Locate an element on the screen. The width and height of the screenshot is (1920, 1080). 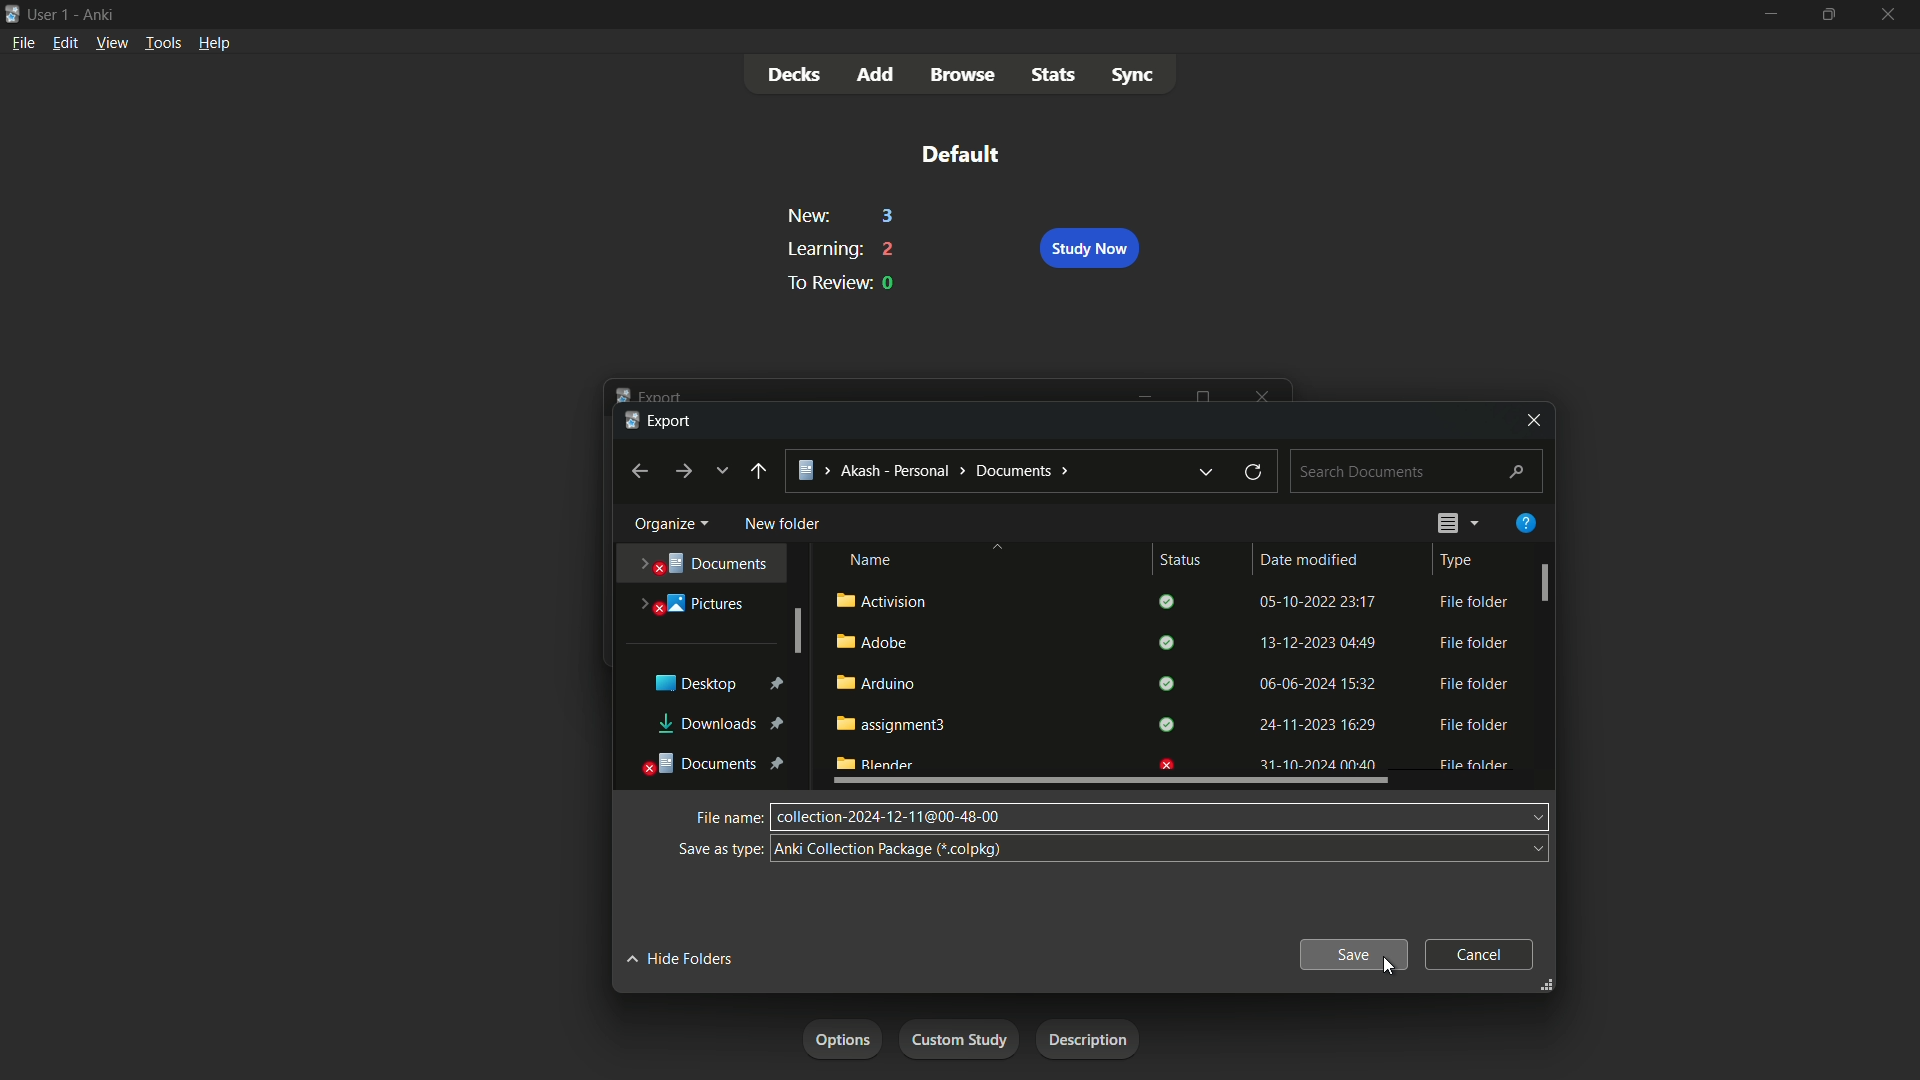
save as type is located at coordinates (718, 849).